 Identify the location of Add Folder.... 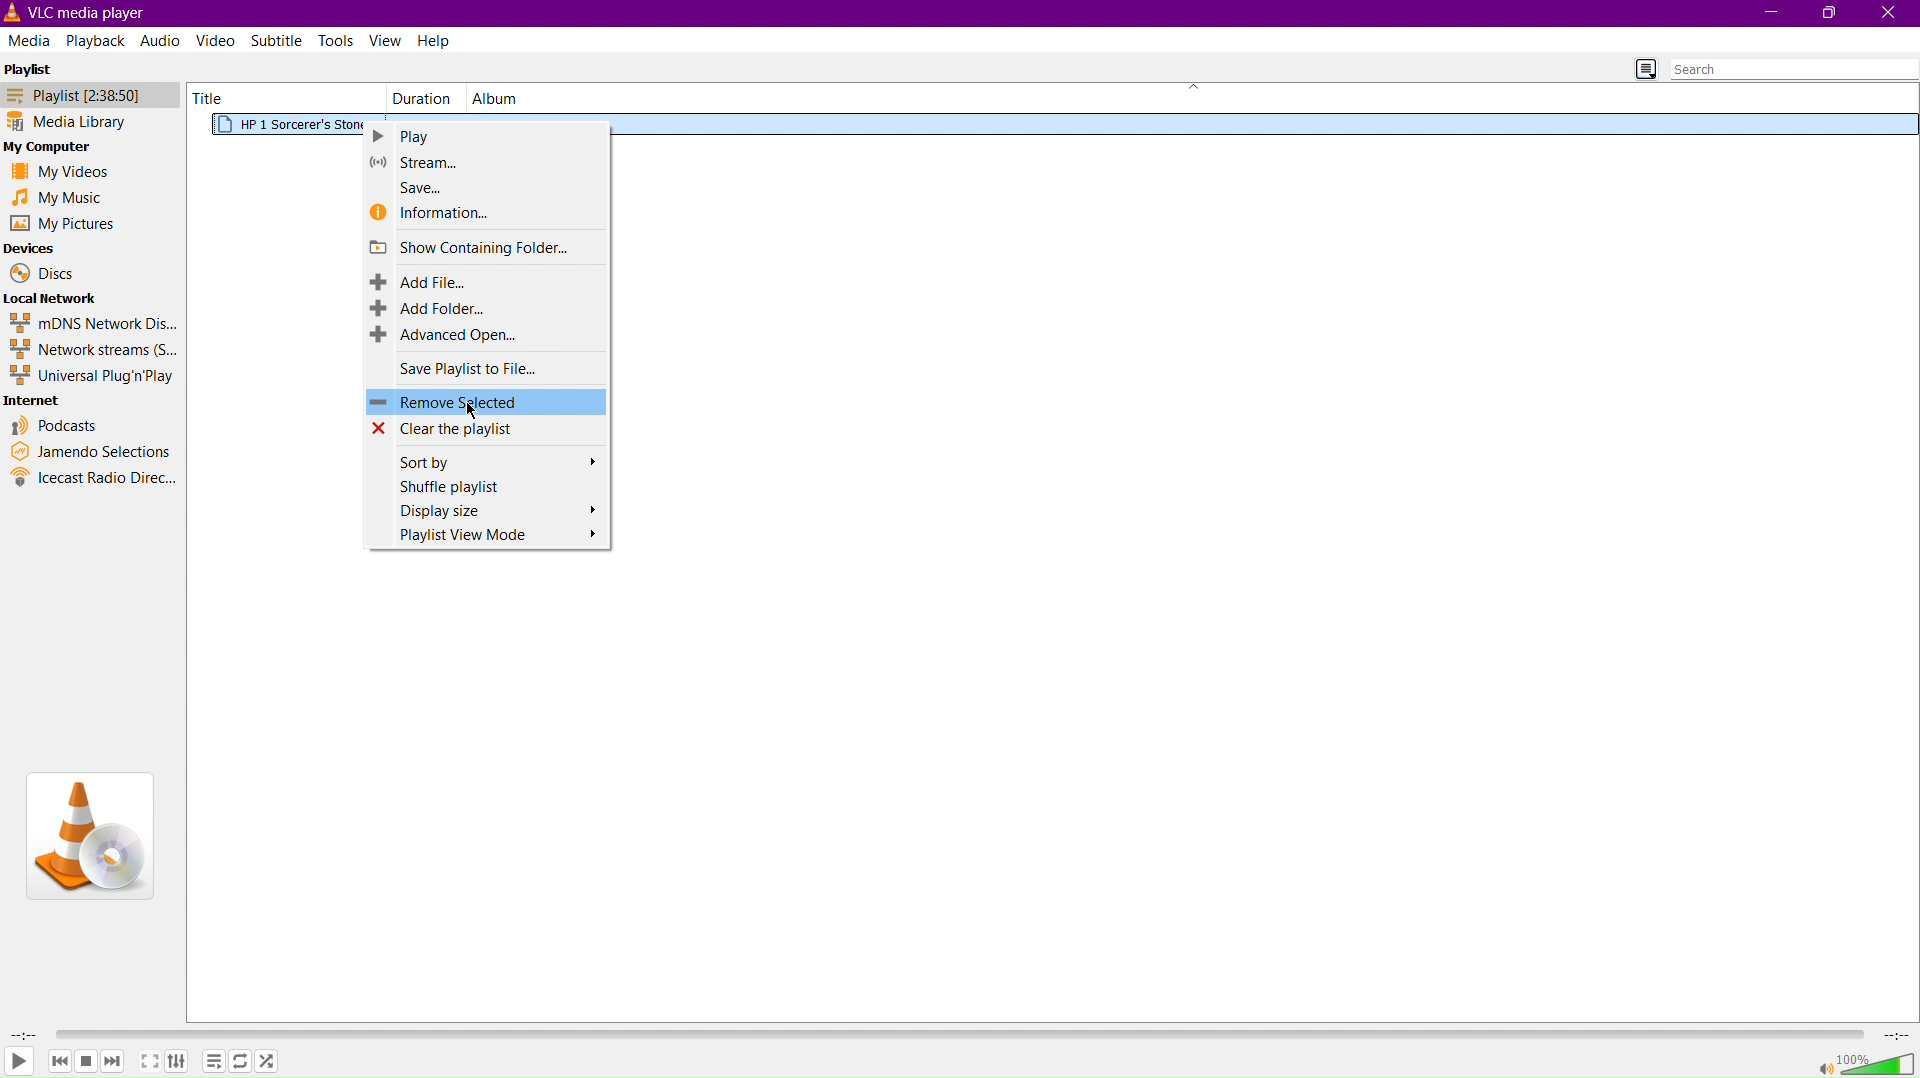
(487, 307).